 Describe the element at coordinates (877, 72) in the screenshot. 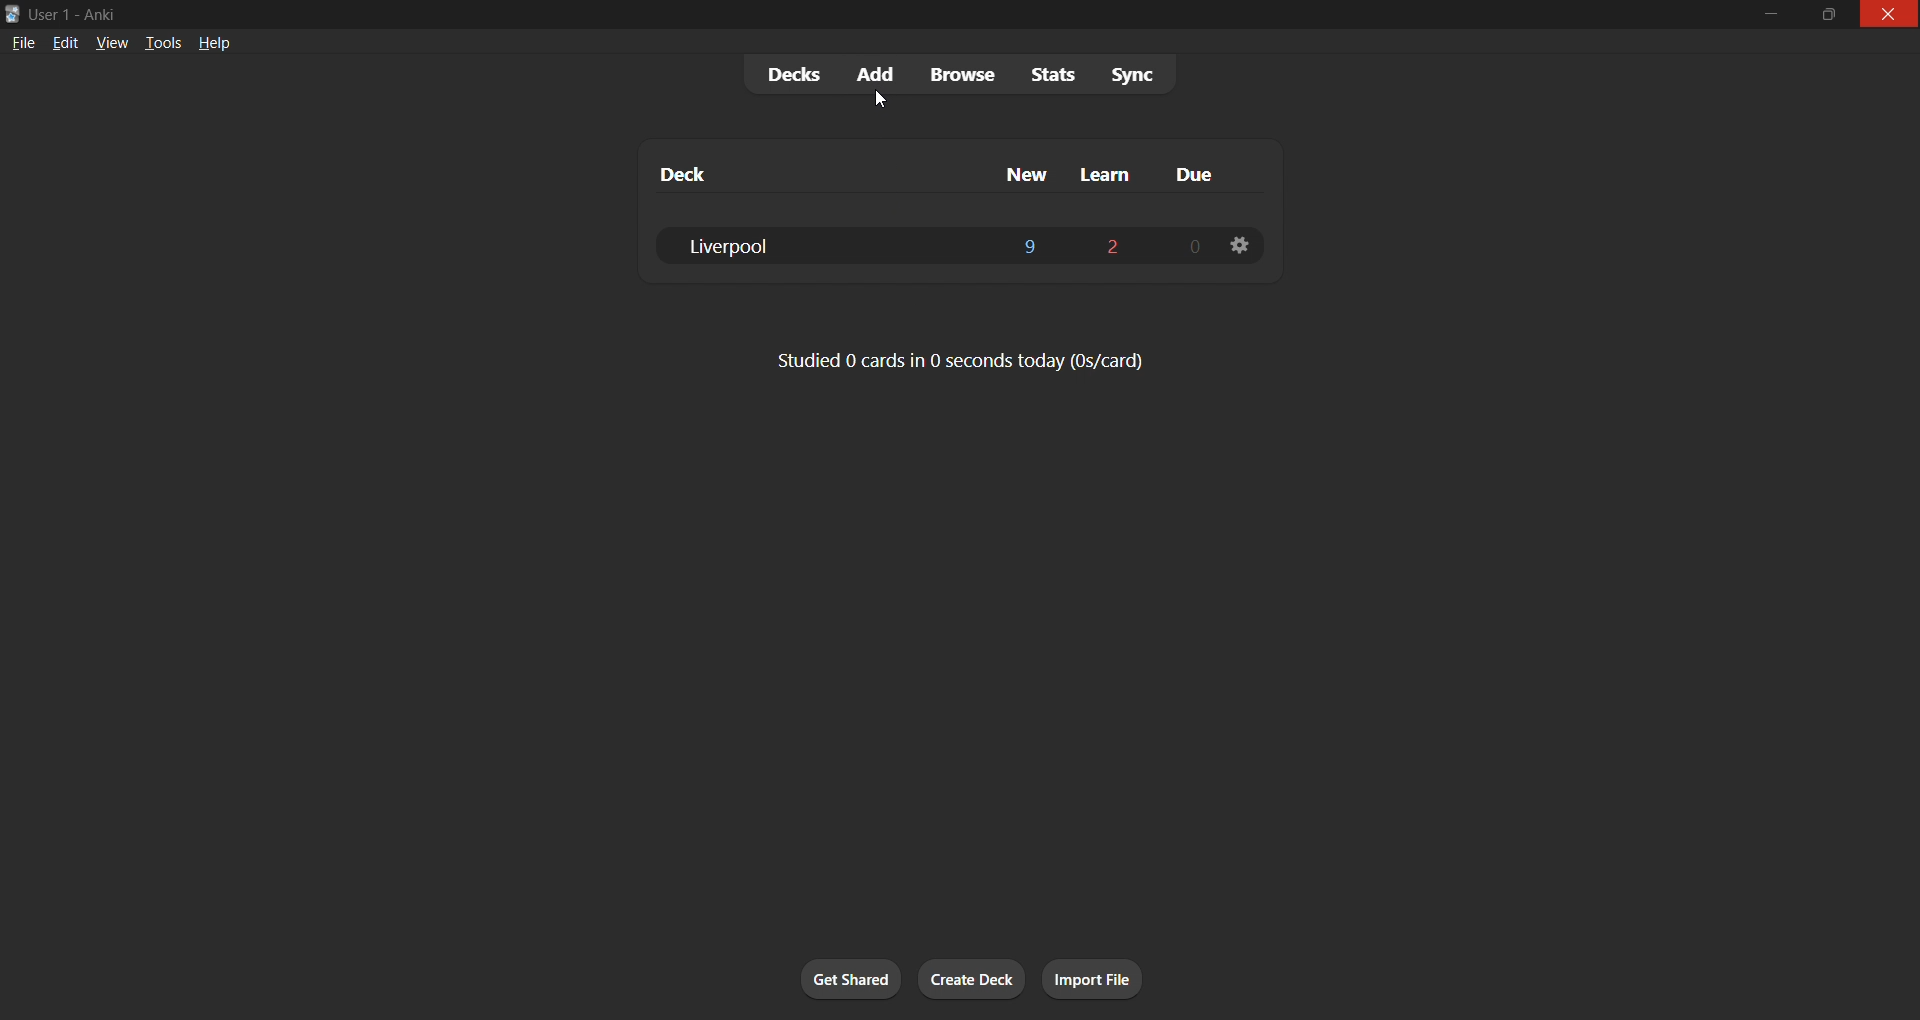

I see `add` at that location.